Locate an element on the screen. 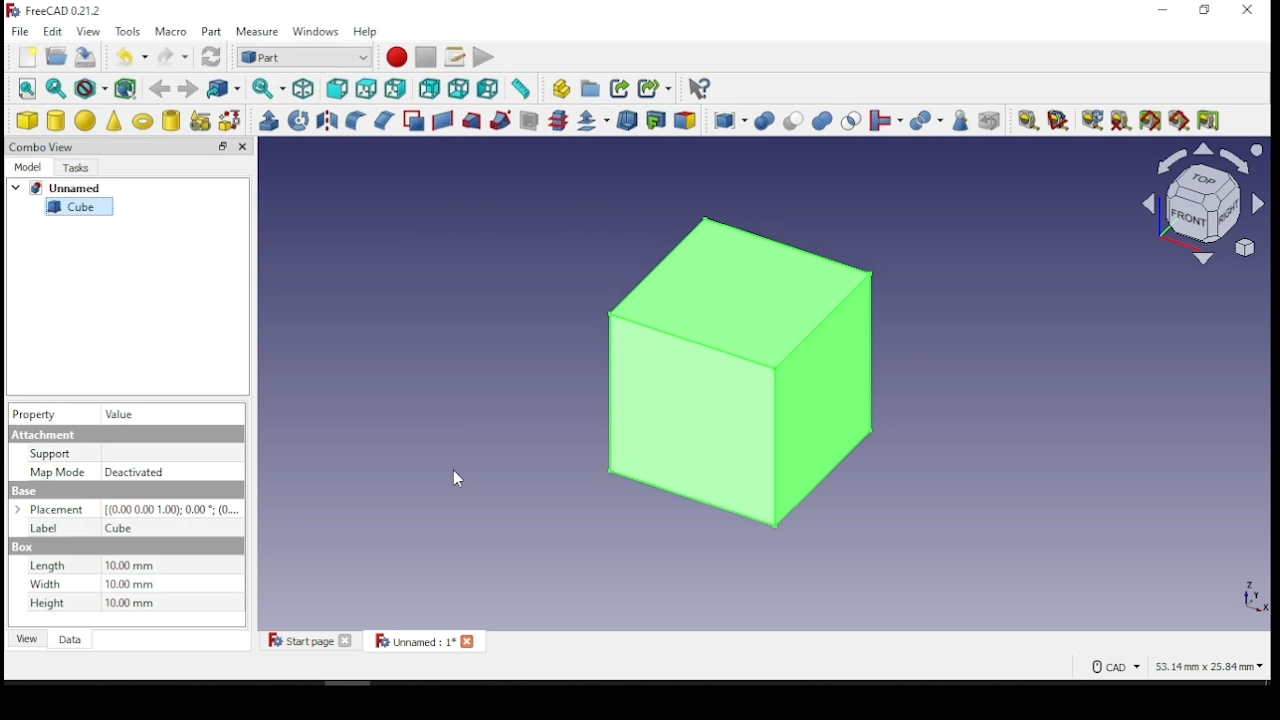 Image resolution: width=1280 pixels, height=720 pixels. view is located at coordinates (88, 31).